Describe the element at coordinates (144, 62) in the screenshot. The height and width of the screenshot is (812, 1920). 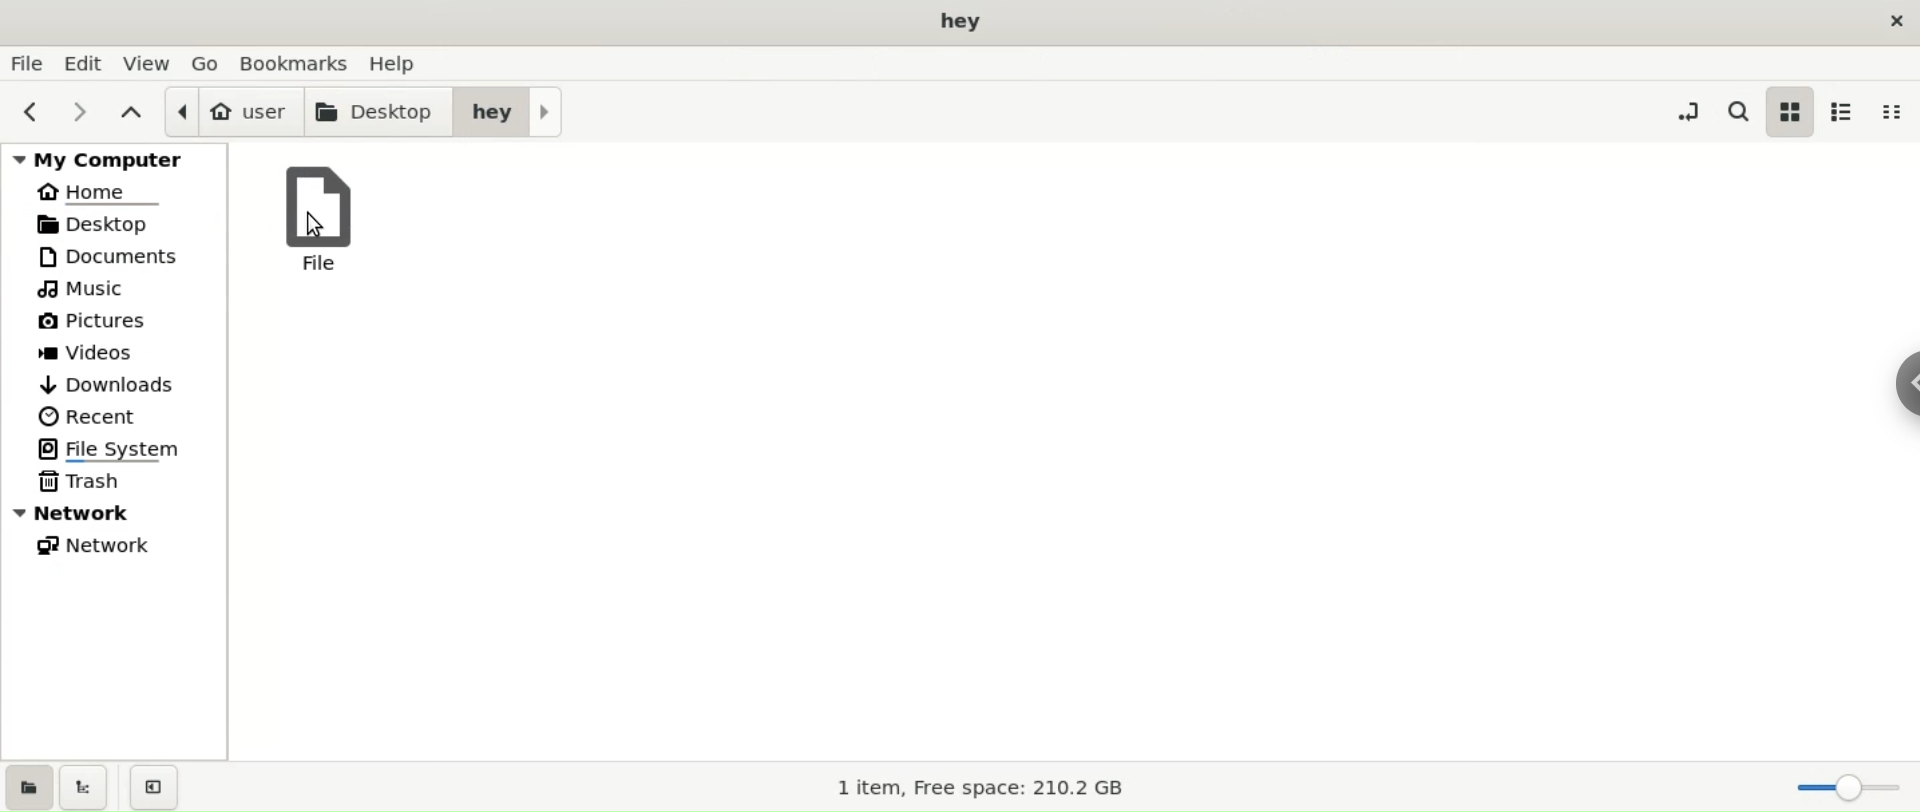
I see `view` at that location.